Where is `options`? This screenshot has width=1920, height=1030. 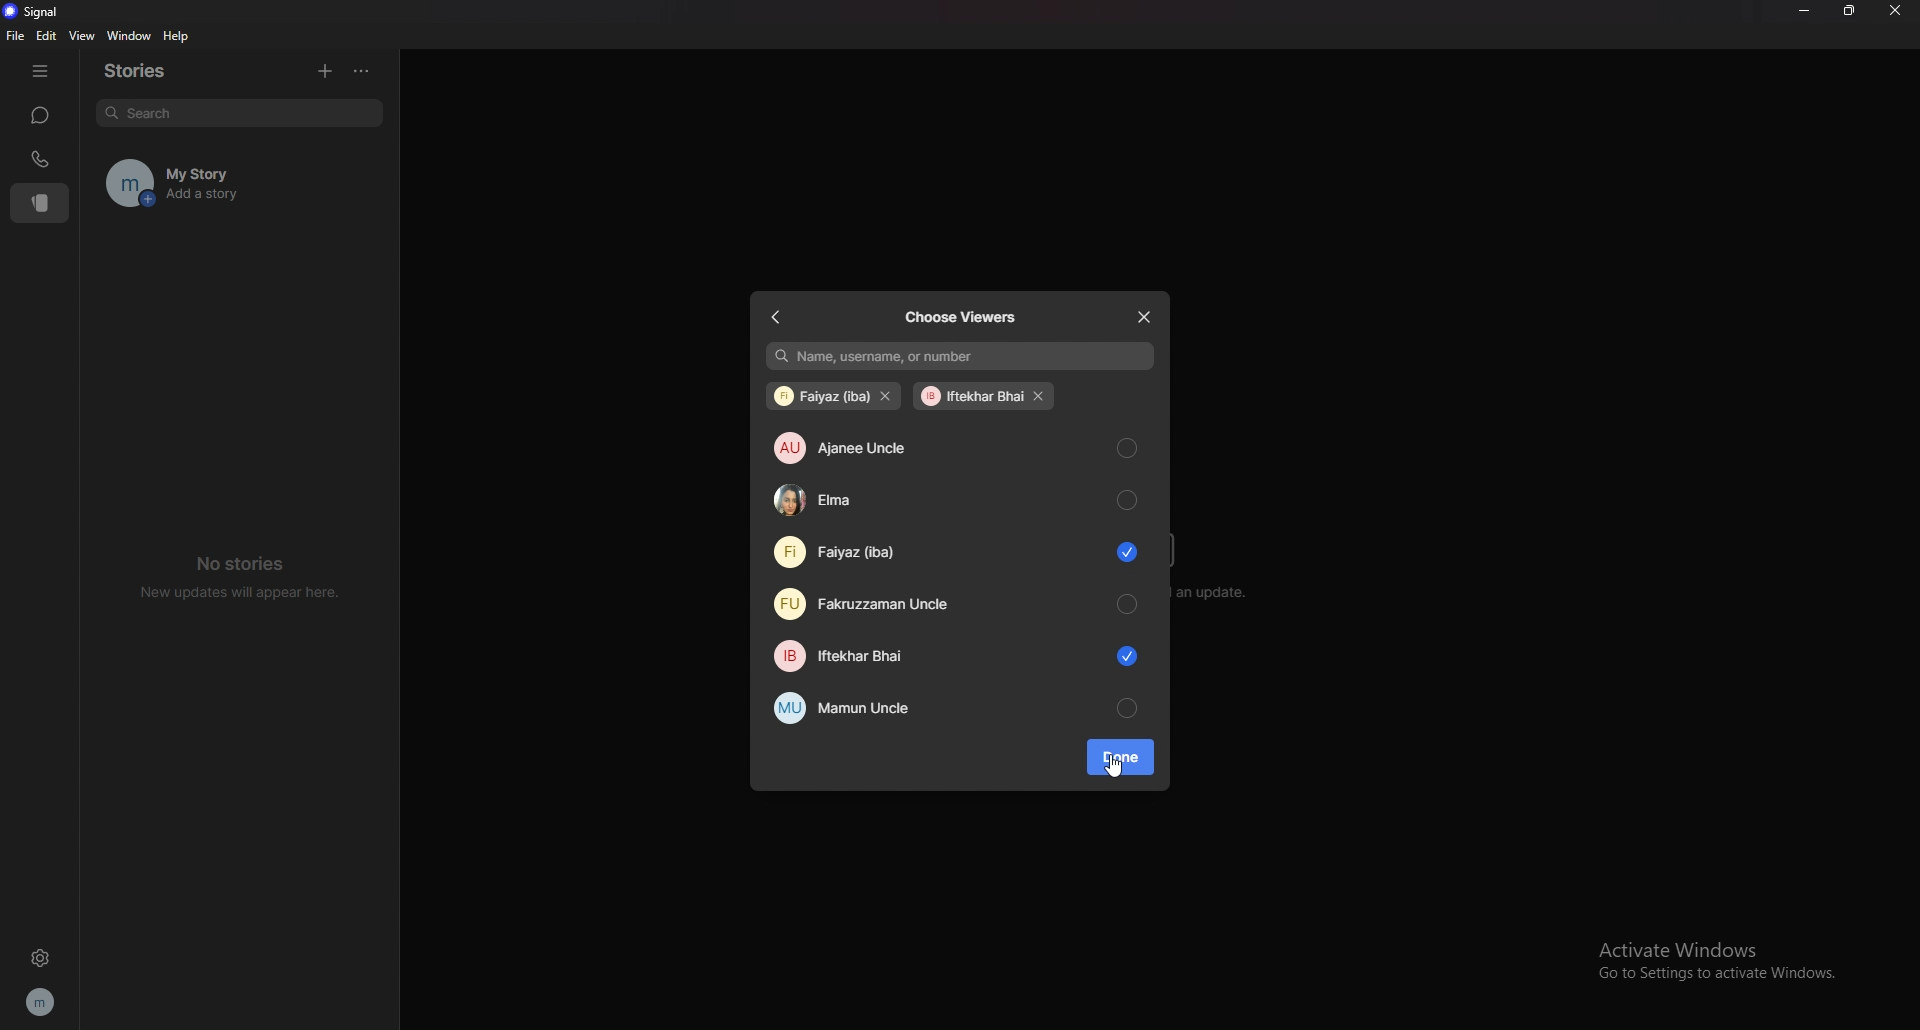 options is located at coordinates (366, 69).